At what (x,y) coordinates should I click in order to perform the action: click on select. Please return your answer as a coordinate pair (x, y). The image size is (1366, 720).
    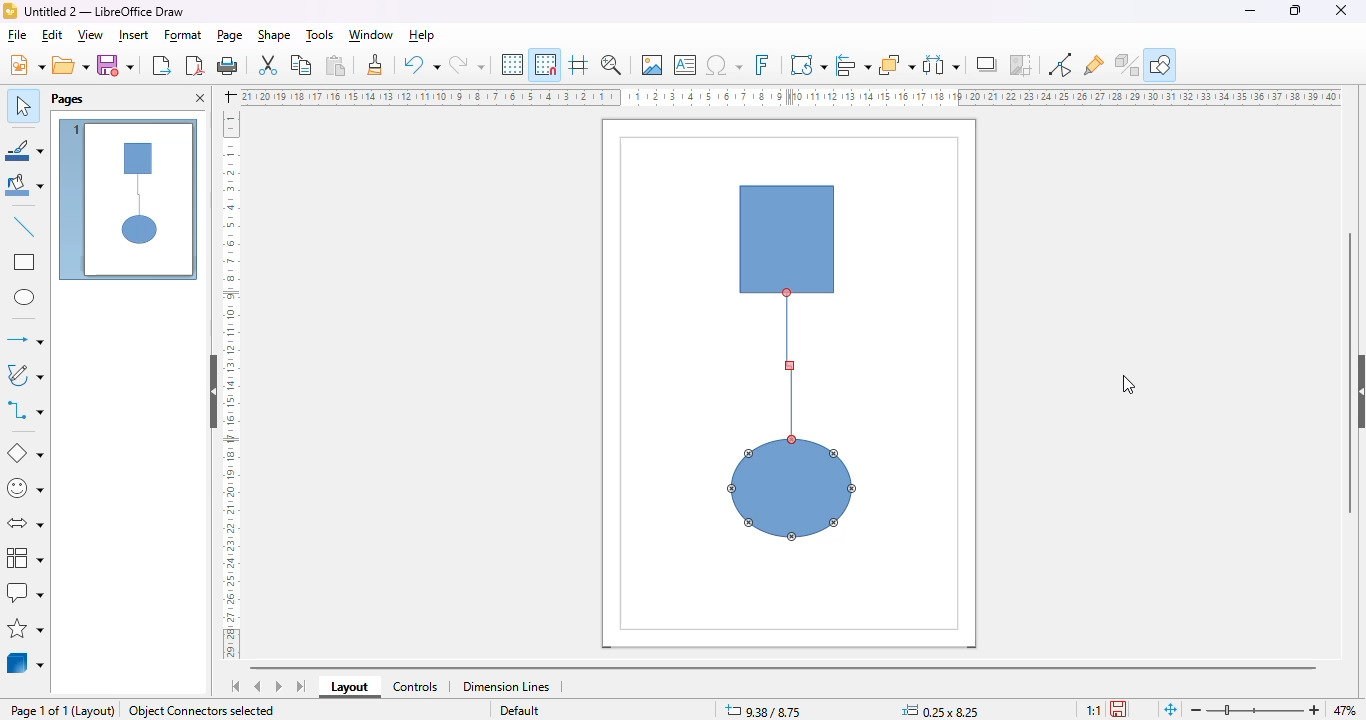
    Looking at the image, I should click on (23, 104).